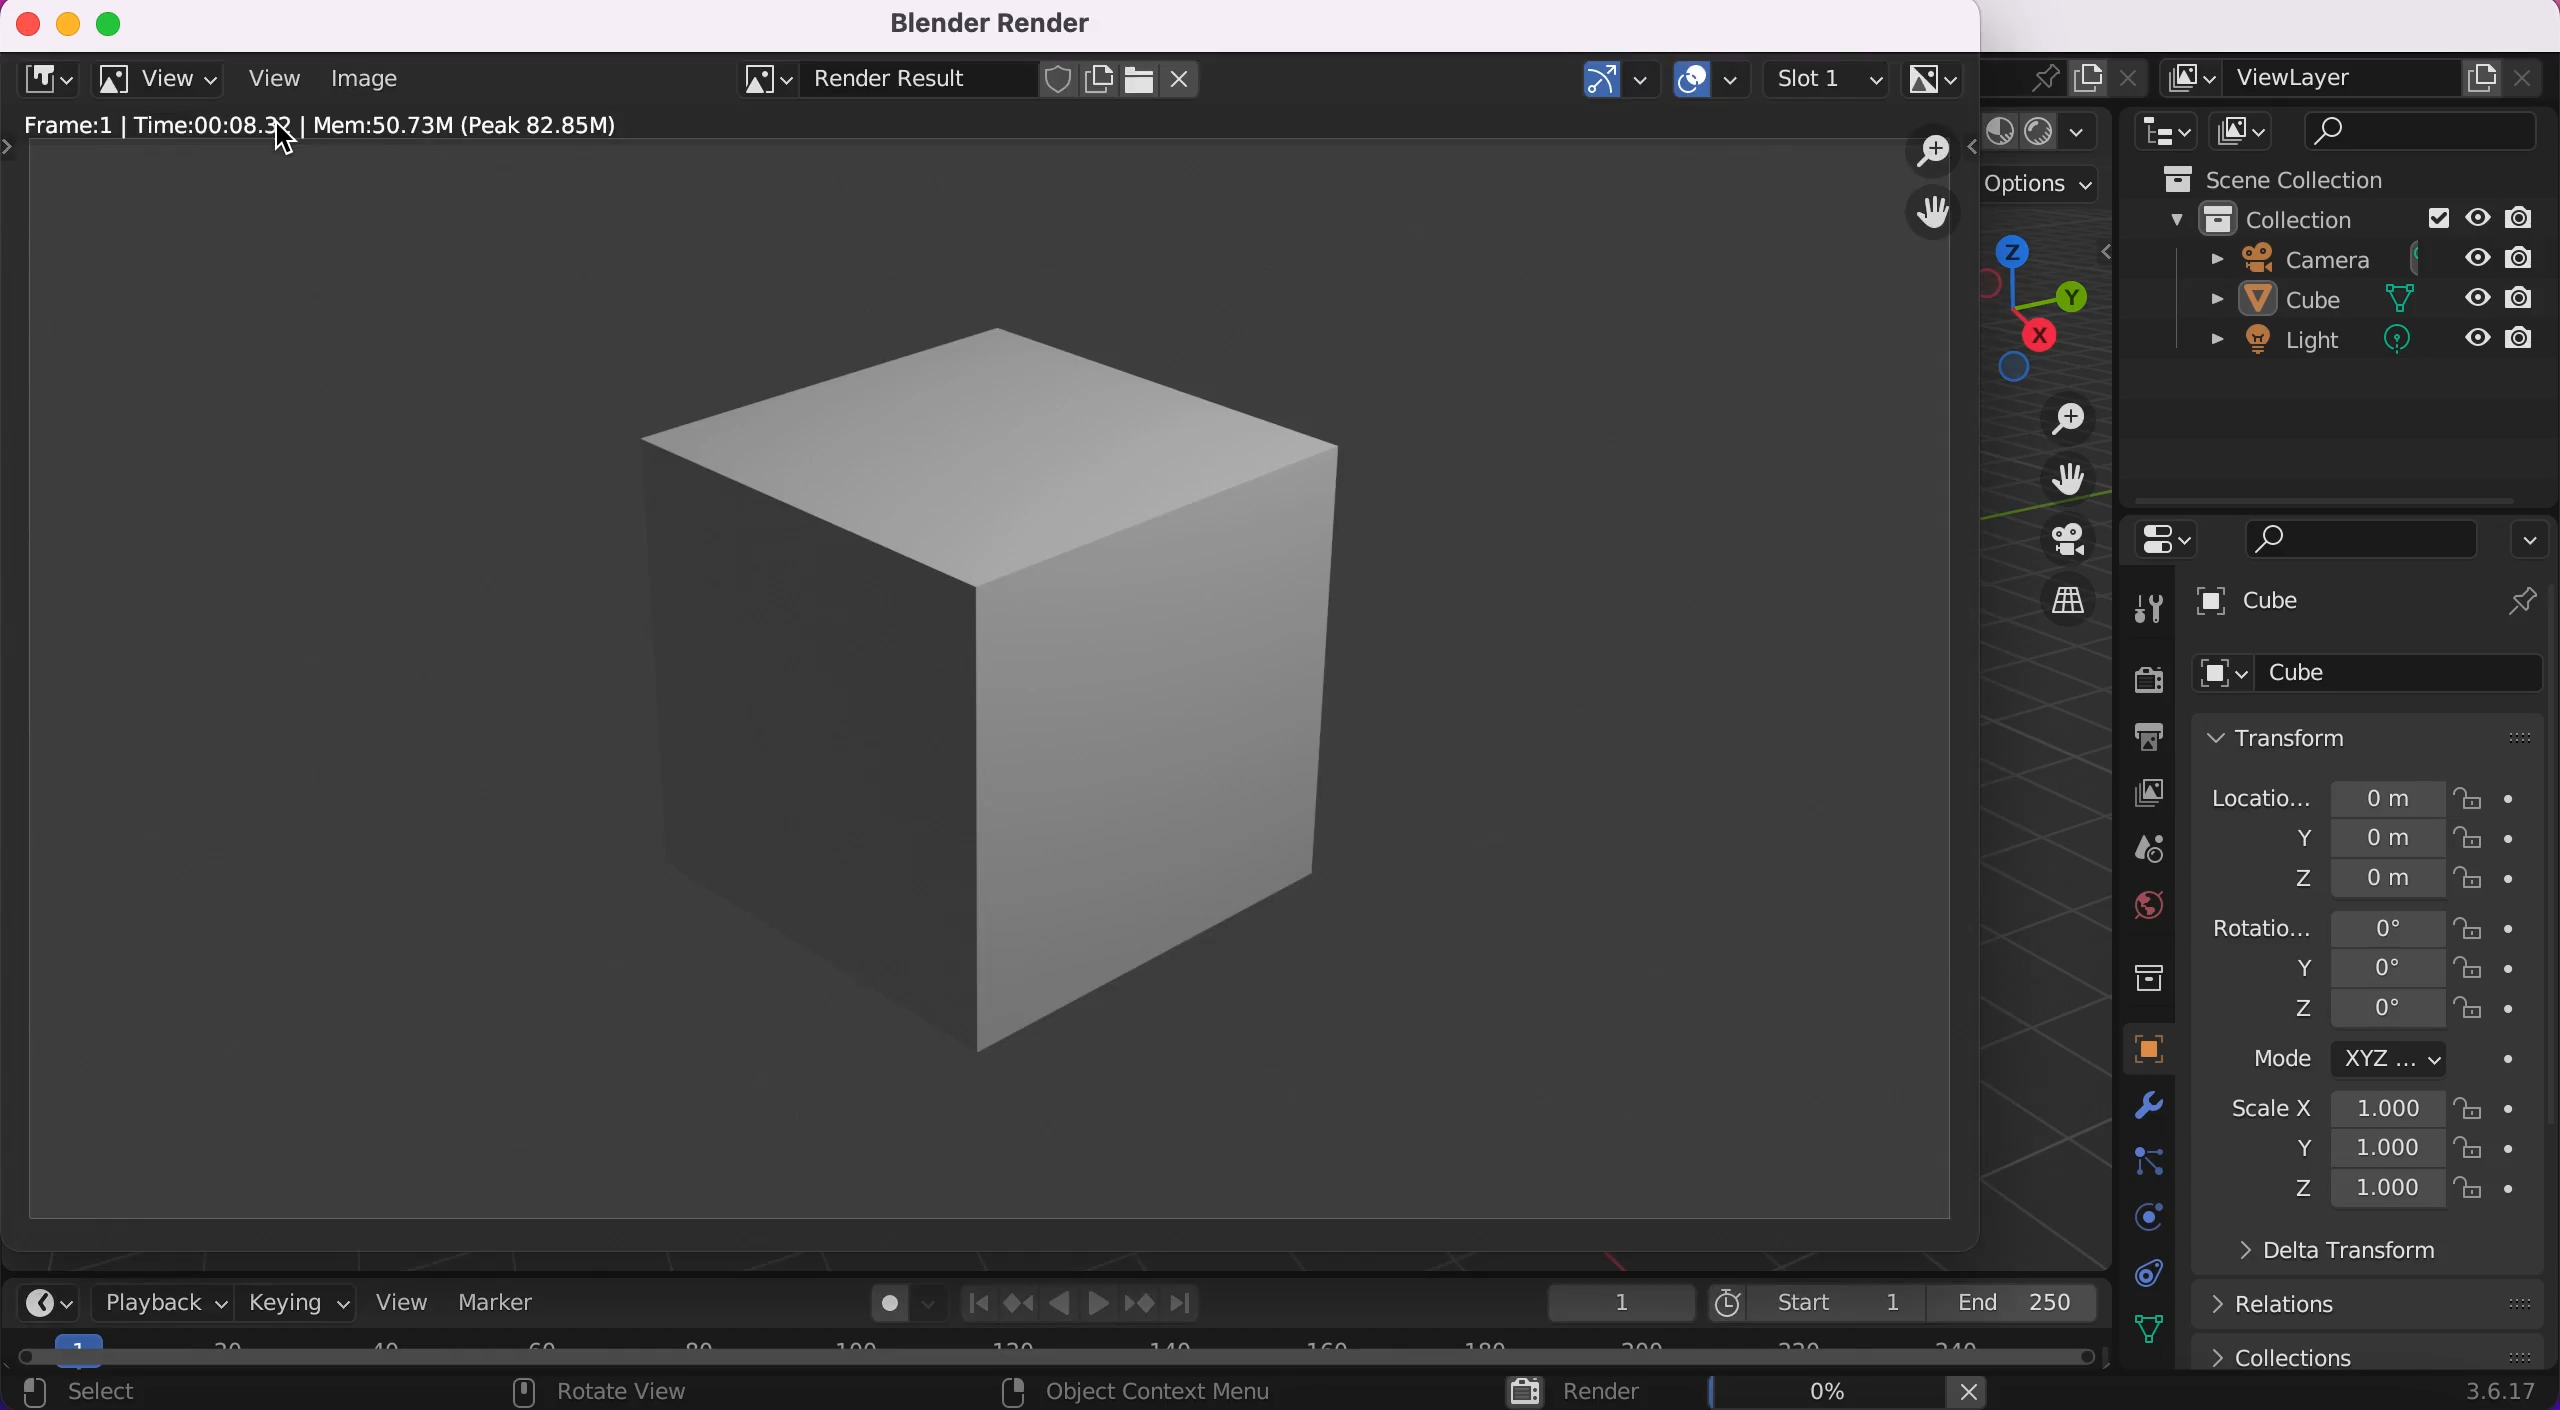 This screenshot has width=2560, height=1410. Describe the element at coordinates (2138, 1109) in the screenshot. I see `modifiers` at that location.